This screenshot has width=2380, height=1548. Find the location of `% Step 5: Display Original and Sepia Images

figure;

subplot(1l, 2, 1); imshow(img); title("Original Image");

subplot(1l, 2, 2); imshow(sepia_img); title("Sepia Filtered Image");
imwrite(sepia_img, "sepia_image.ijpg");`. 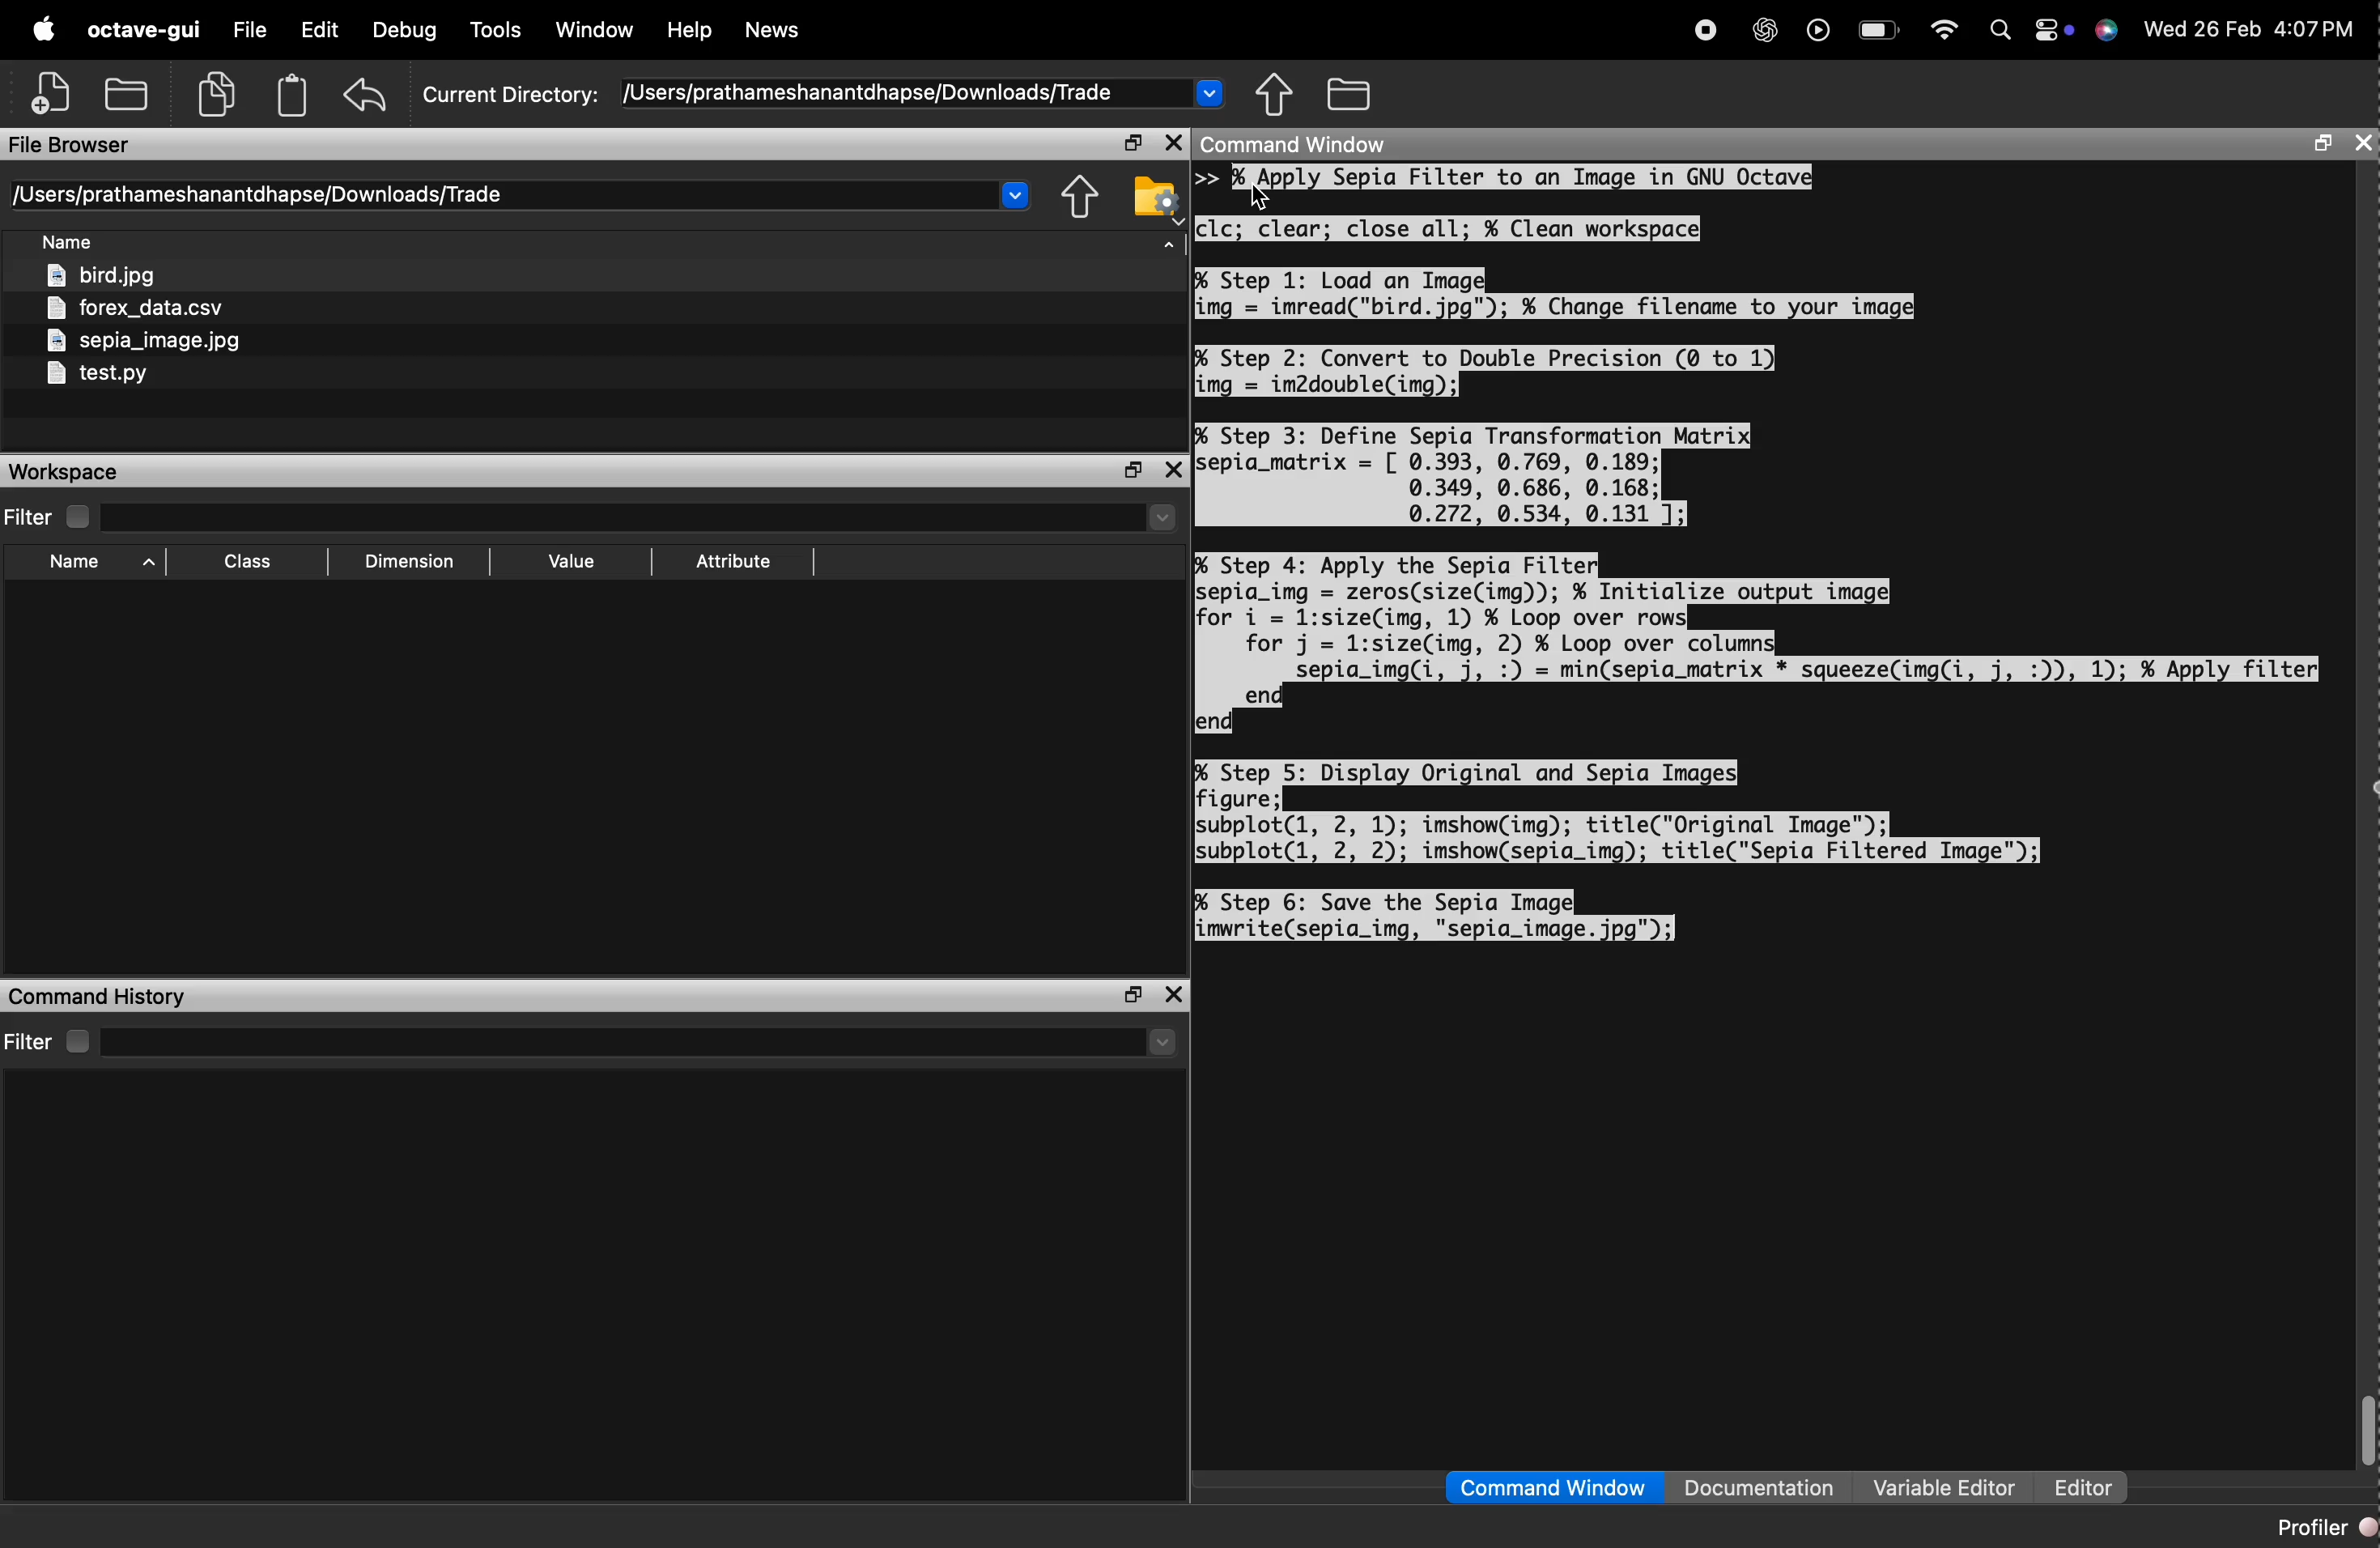

% Step 5: Display Original and Sepia Images

figure;

subplot(1l, 2, 1); imshow(img); title("Original Image");

subplot(1l, 2, 2); imshow(sepia_img); title("Sepia Filtered Image");
imwrite(sepia_img, "sepia_image.ijpg"); is located at coordinates (1619, 850).